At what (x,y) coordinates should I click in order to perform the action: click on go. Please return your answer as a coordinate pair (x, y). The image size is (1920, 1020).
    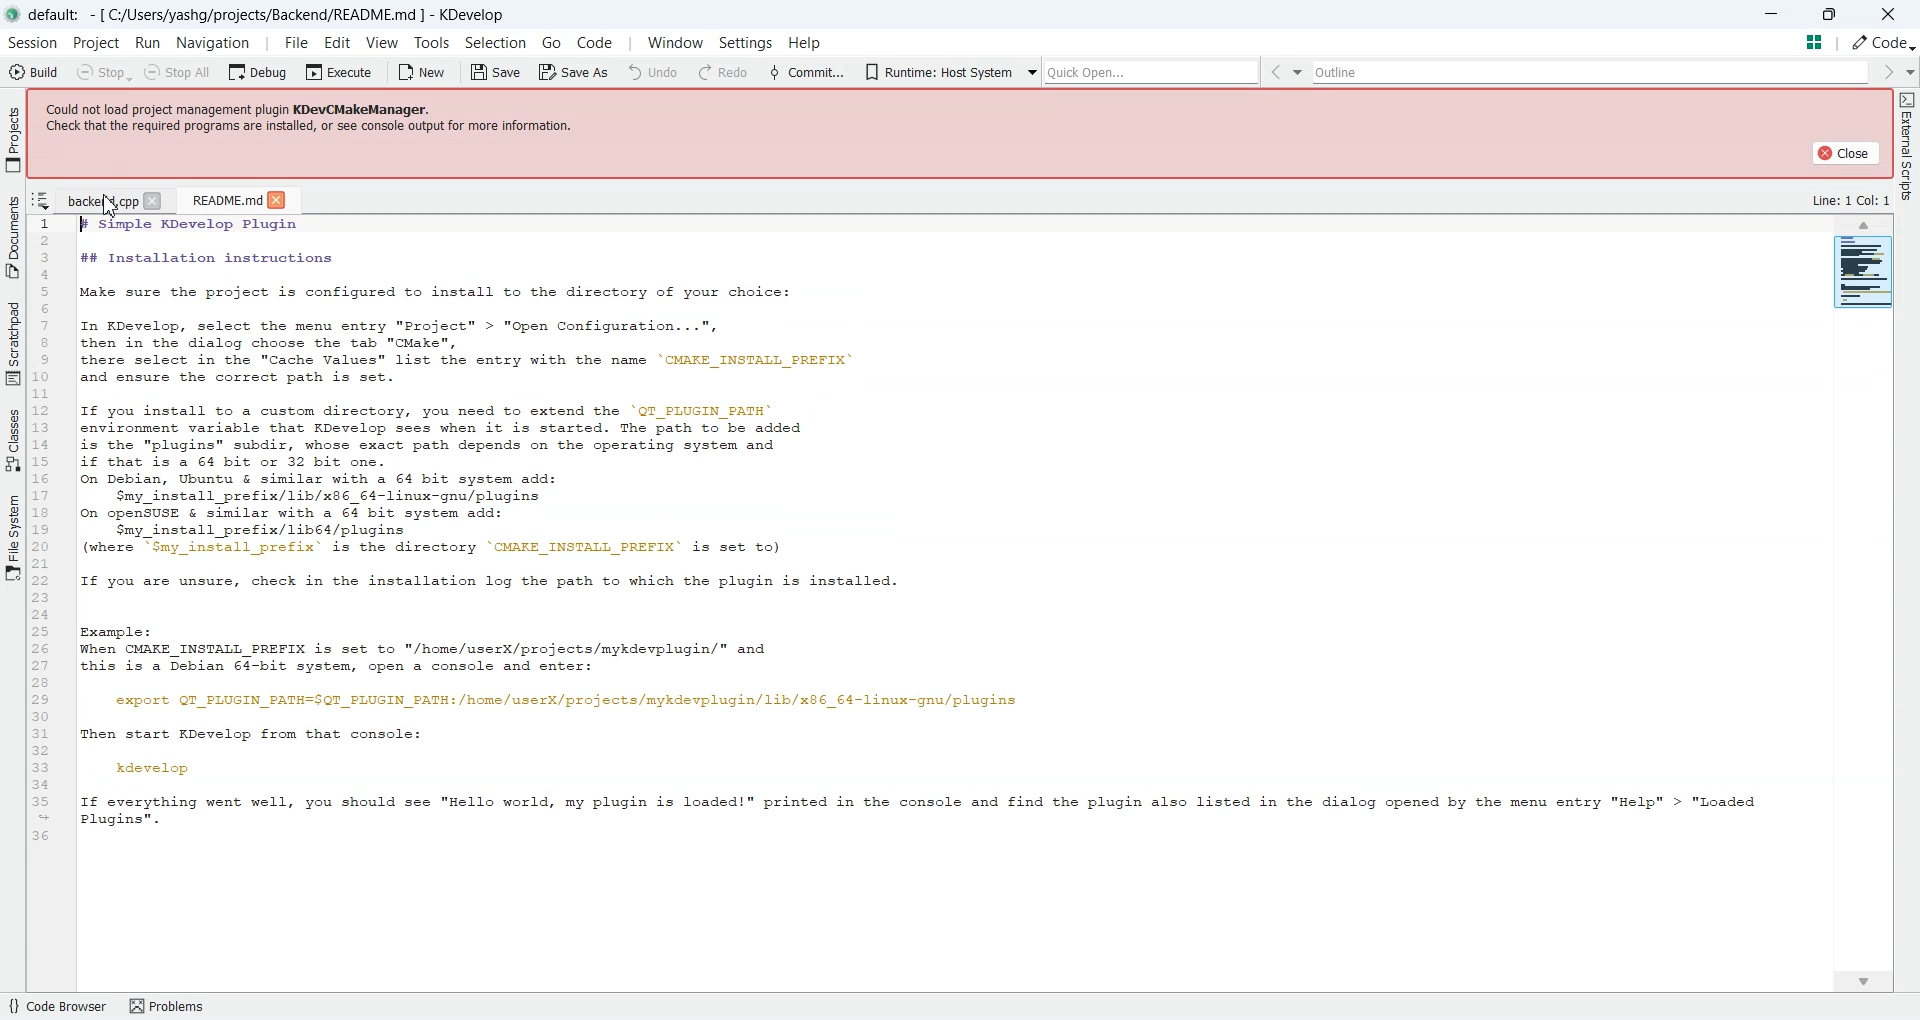
    Looking at the image, I should click on (552, 42).